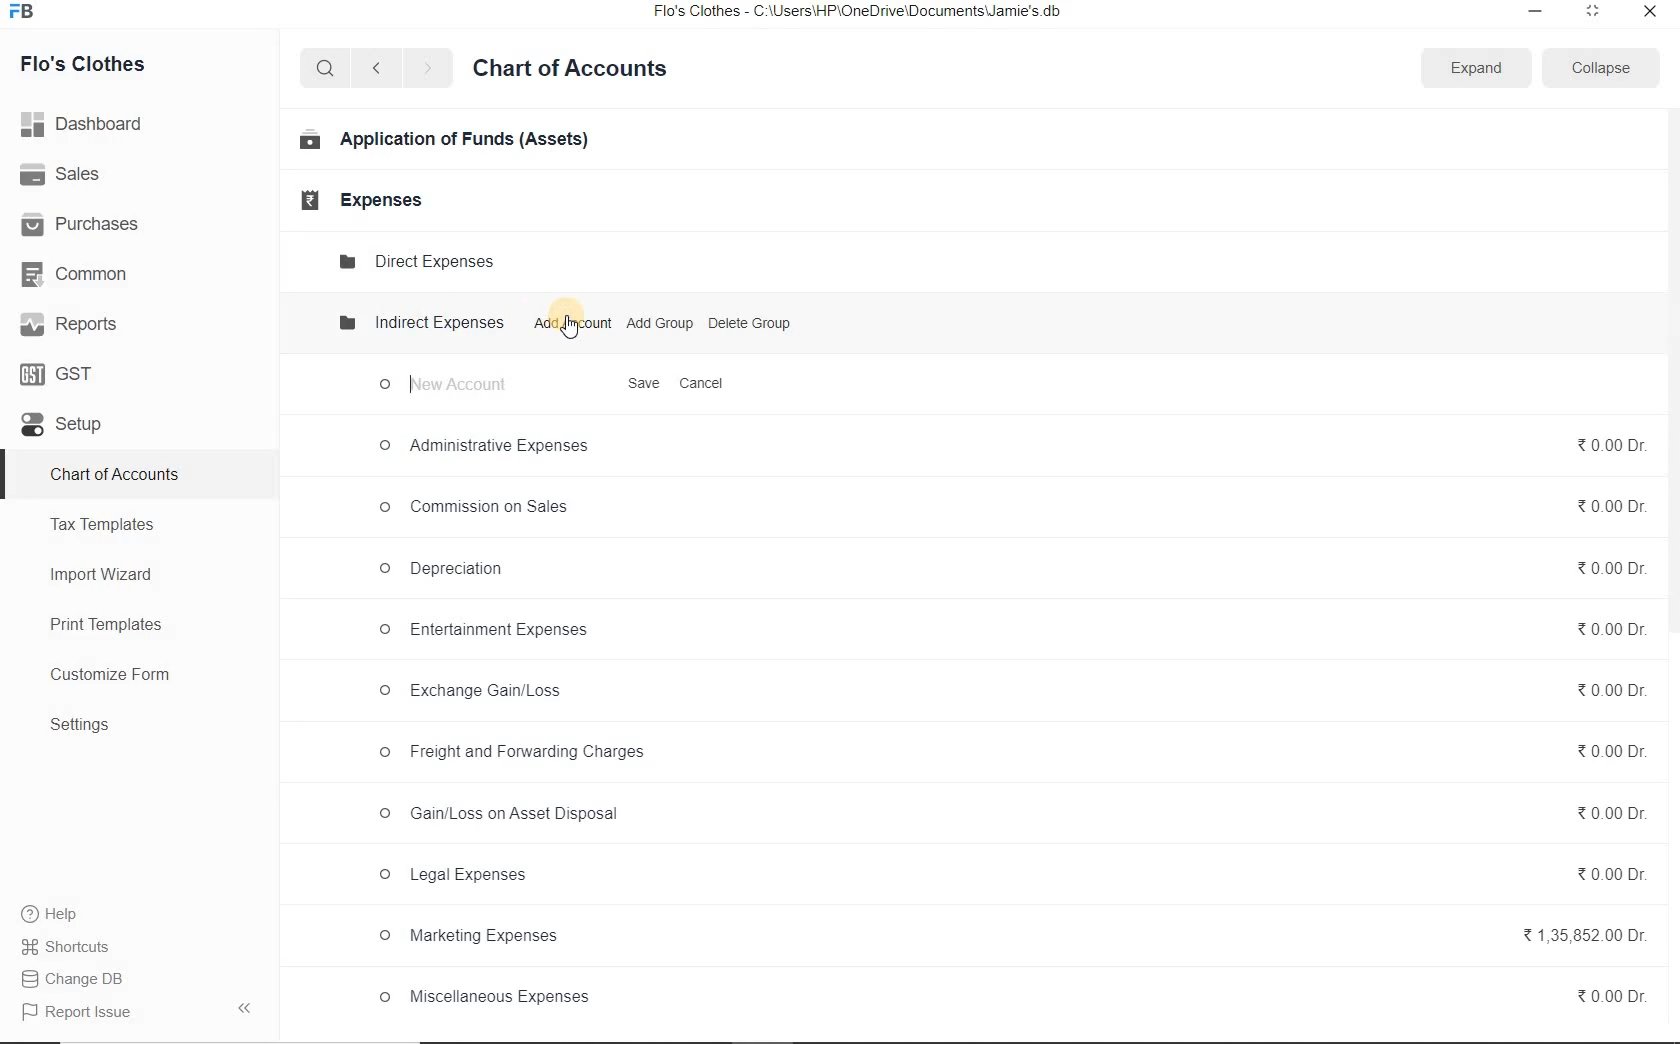 Image resolution: width=1680 pixels, height=1044 pixels. What do you see at coordinates (1013, 938) in the screenshot?
I see `© Marketing Expenses %1,35,852.00 Dr.` at bounding box center [1013, 938].